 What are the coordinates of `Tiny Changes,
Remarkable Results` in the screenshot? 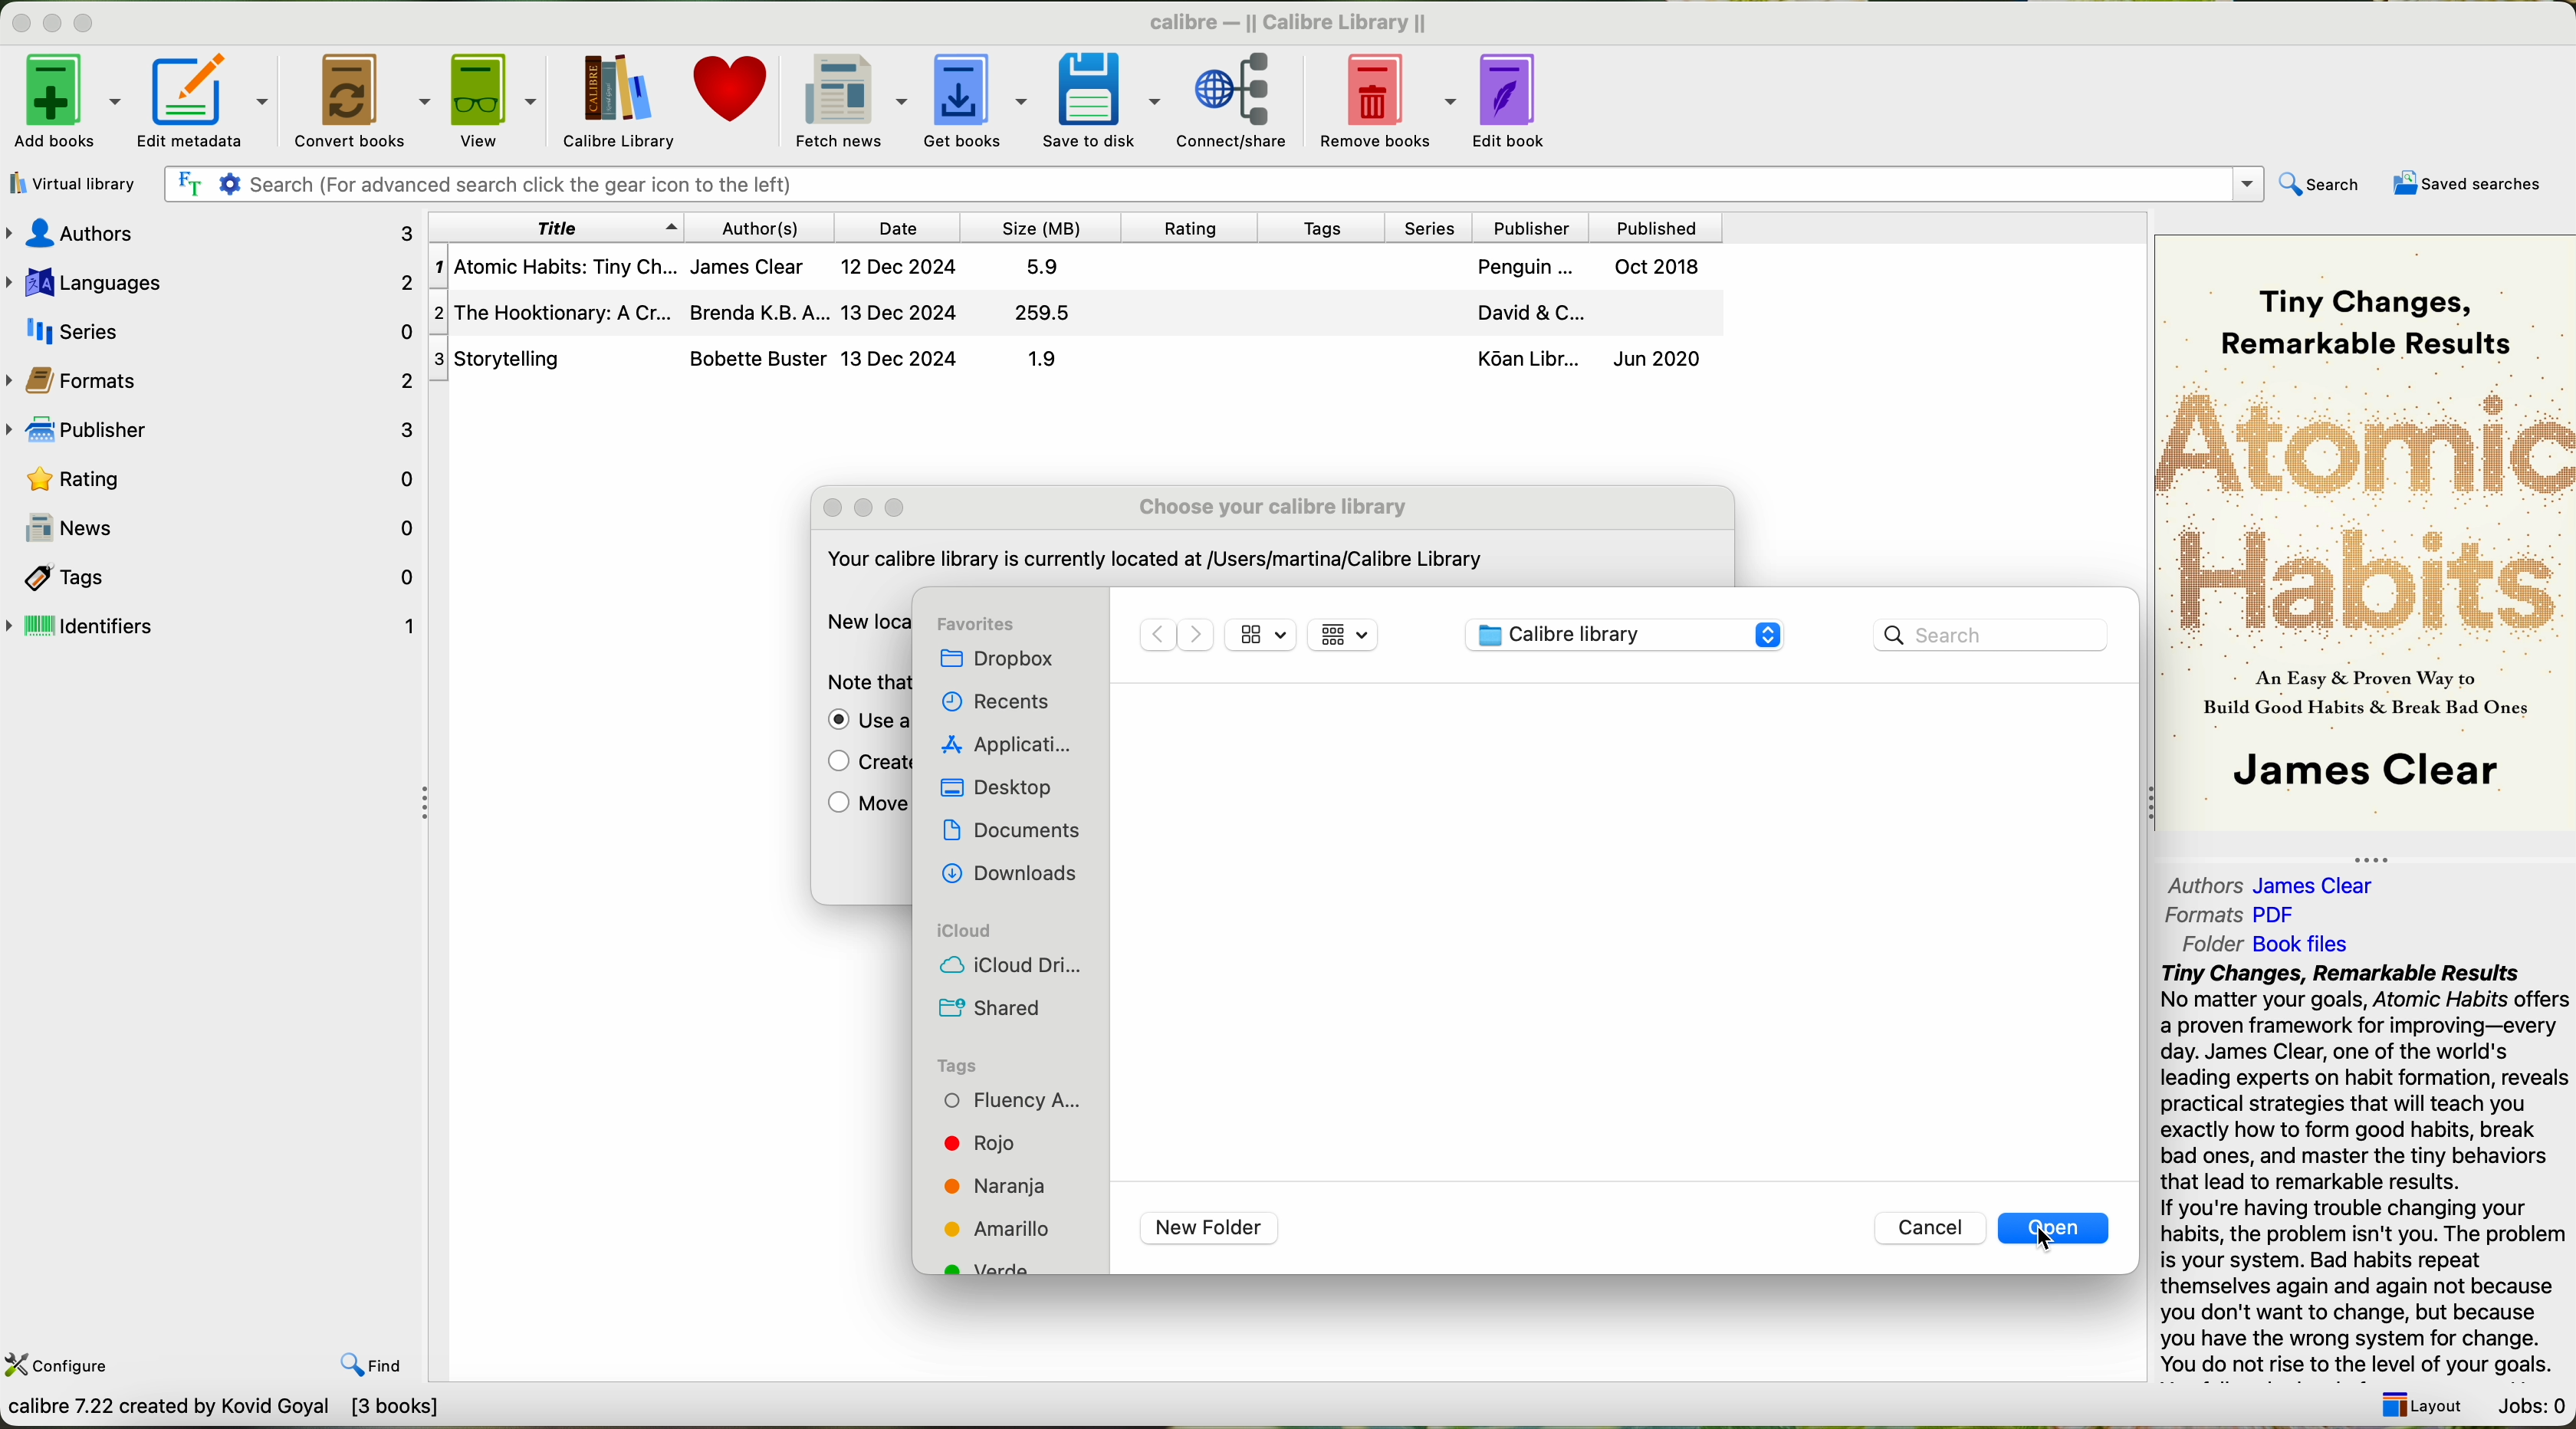 It's located at (2357, 304).